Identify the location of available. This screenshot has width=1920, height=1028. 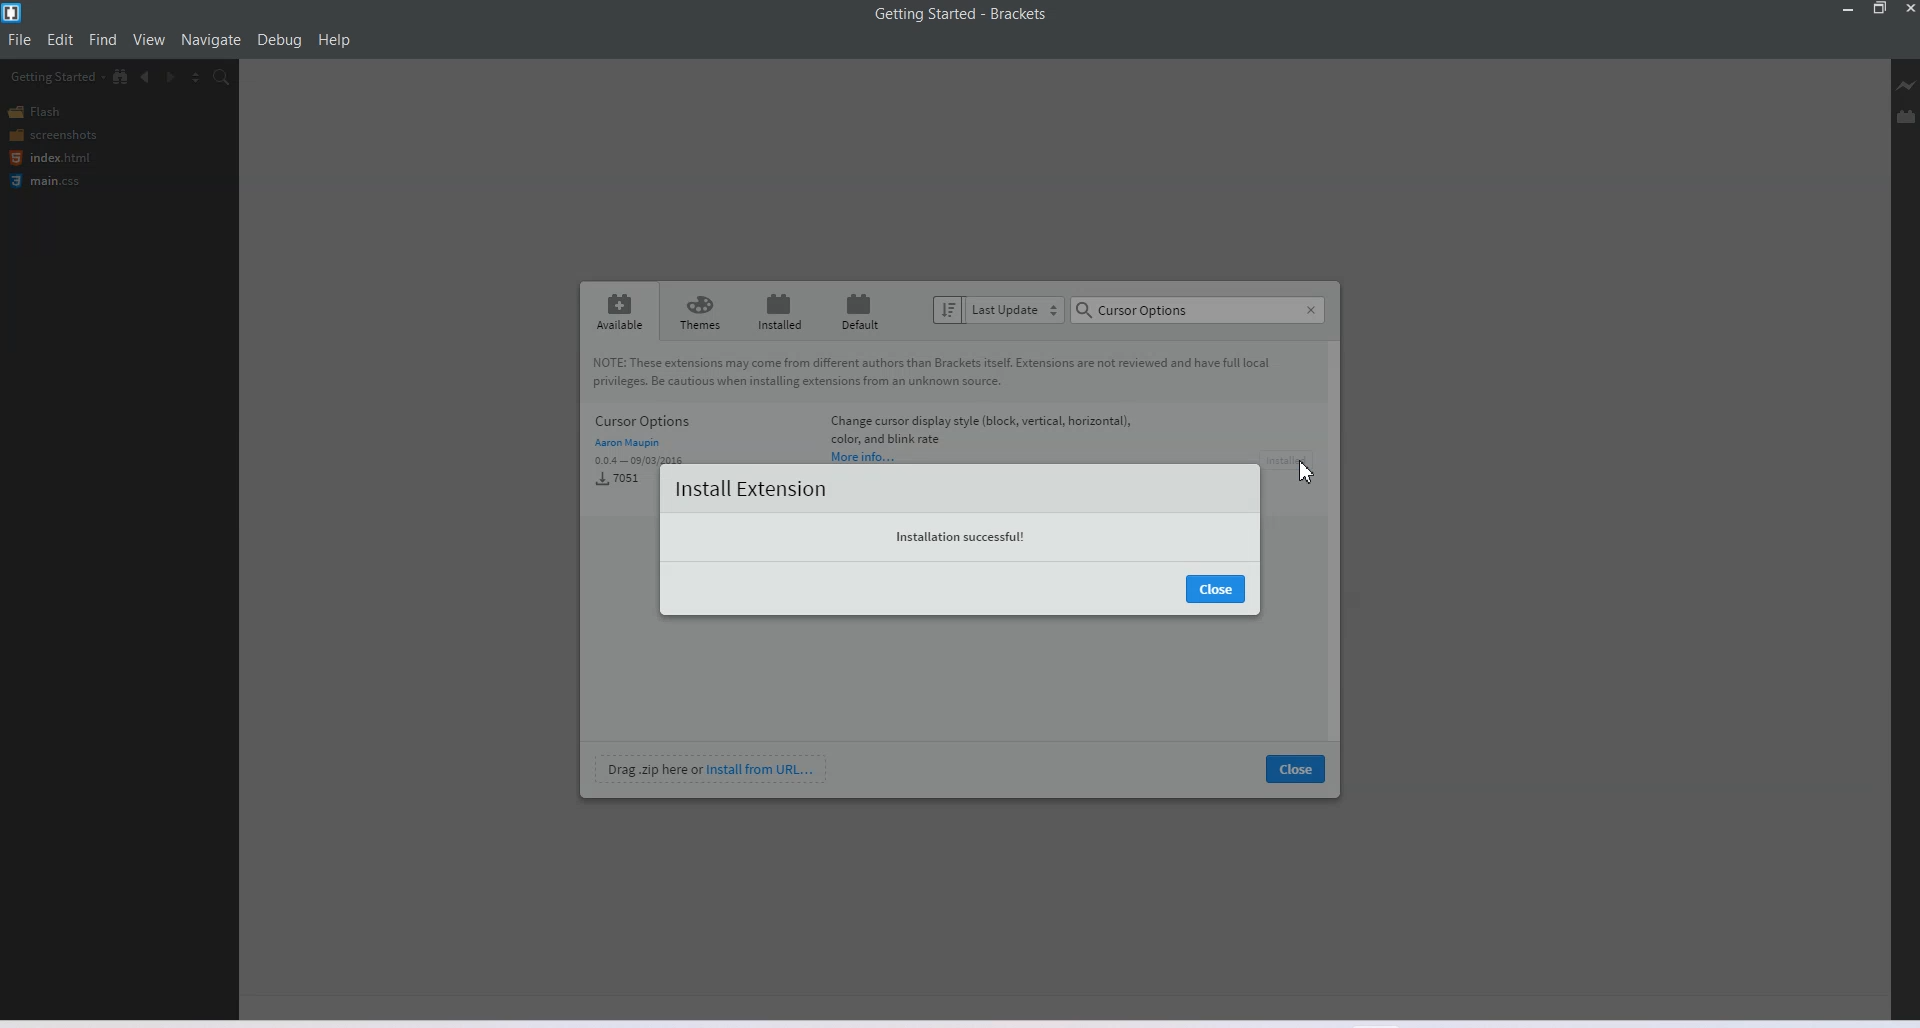
(620, 309).